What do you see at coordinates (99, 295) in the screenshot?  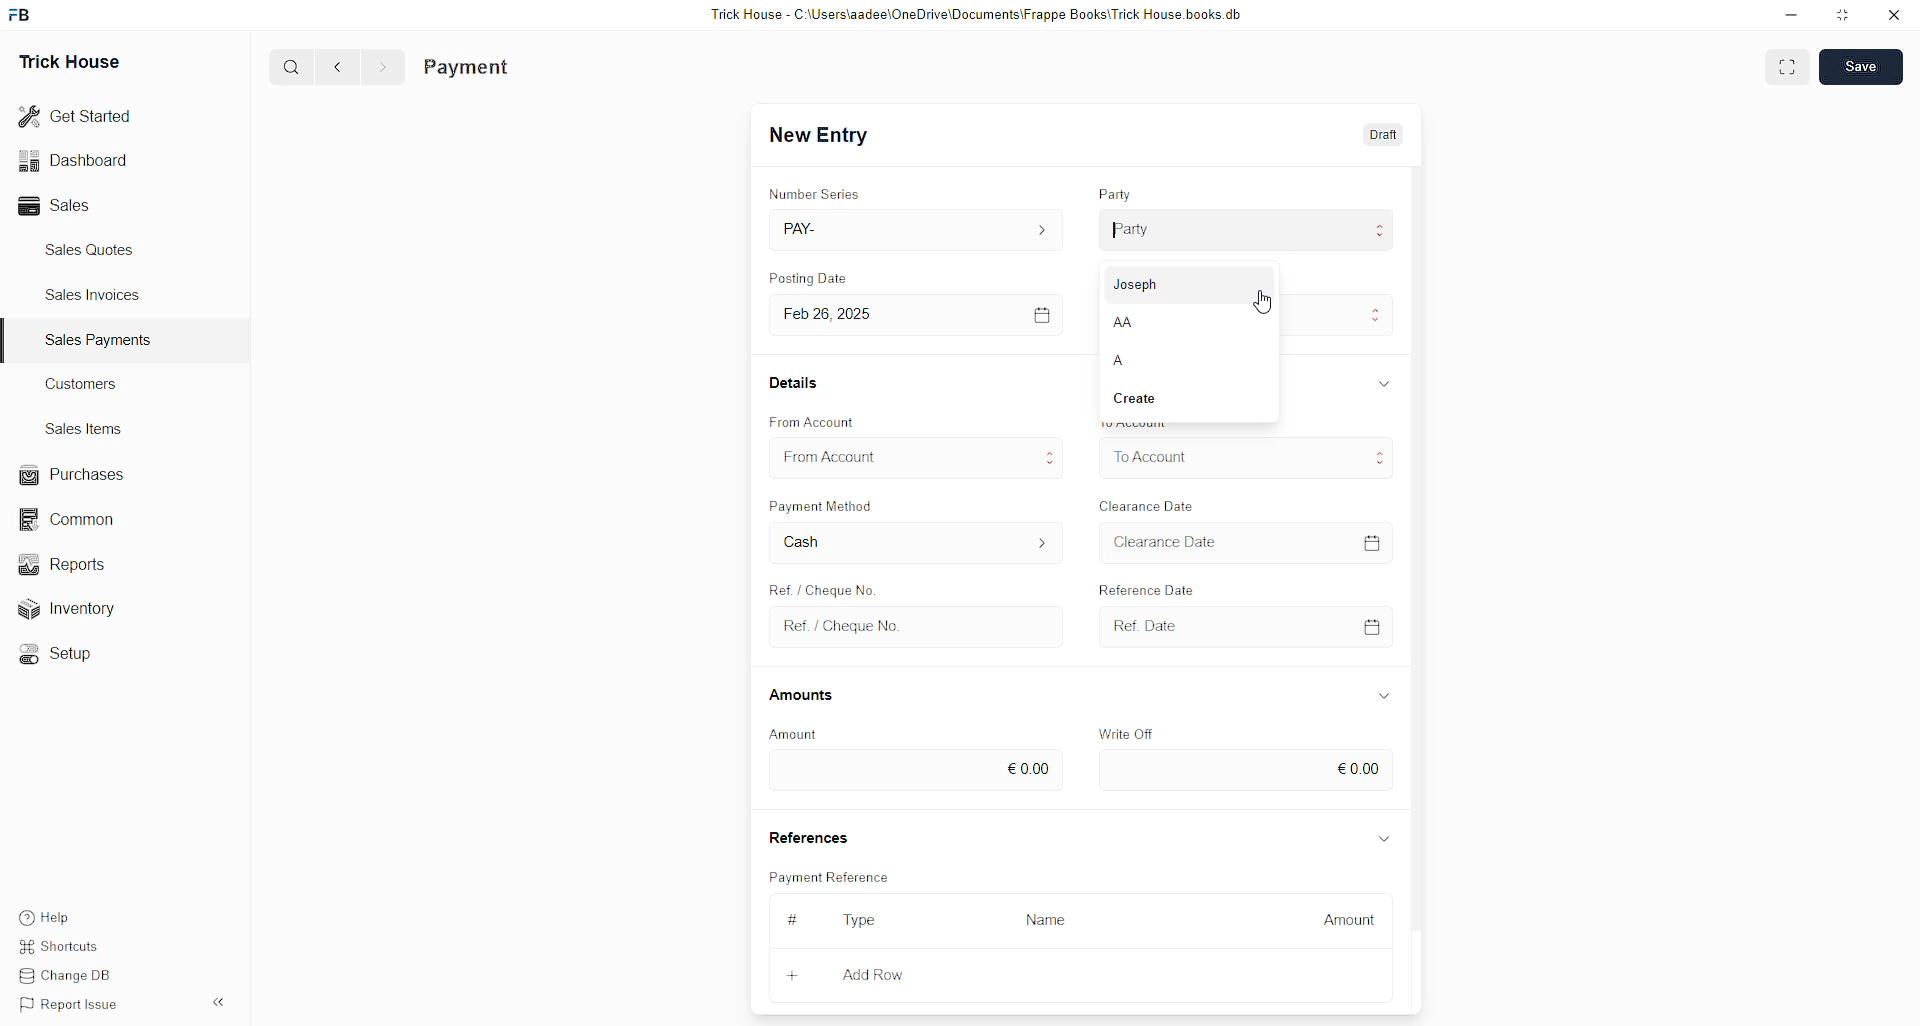 I see `Sales Invoices` at bounding box center [99, 295].